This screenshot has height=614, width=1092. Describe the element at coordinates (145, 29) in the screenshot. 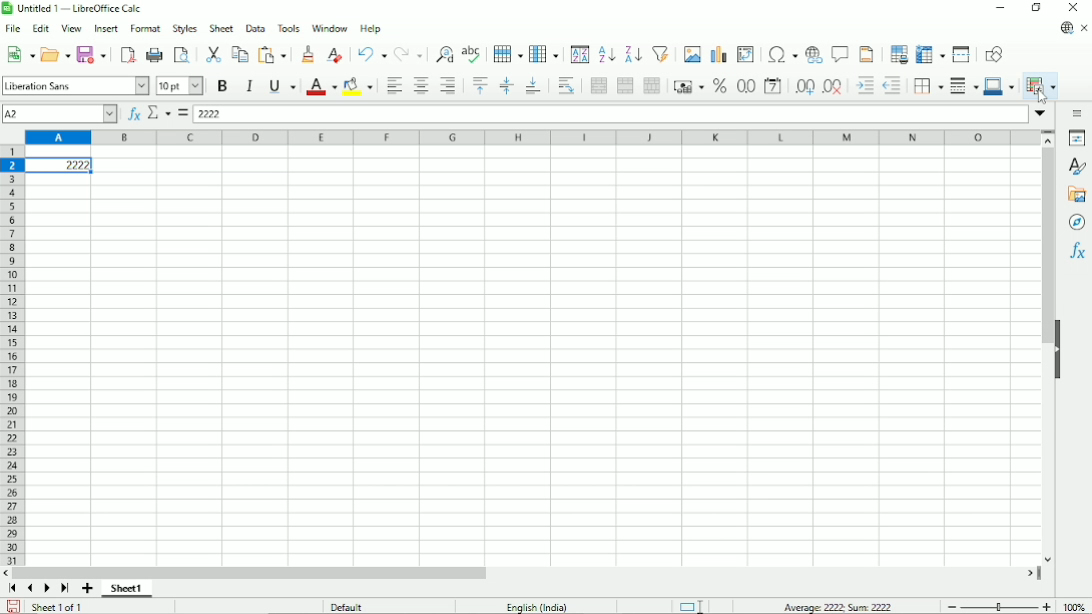

I see `Format` at that location.